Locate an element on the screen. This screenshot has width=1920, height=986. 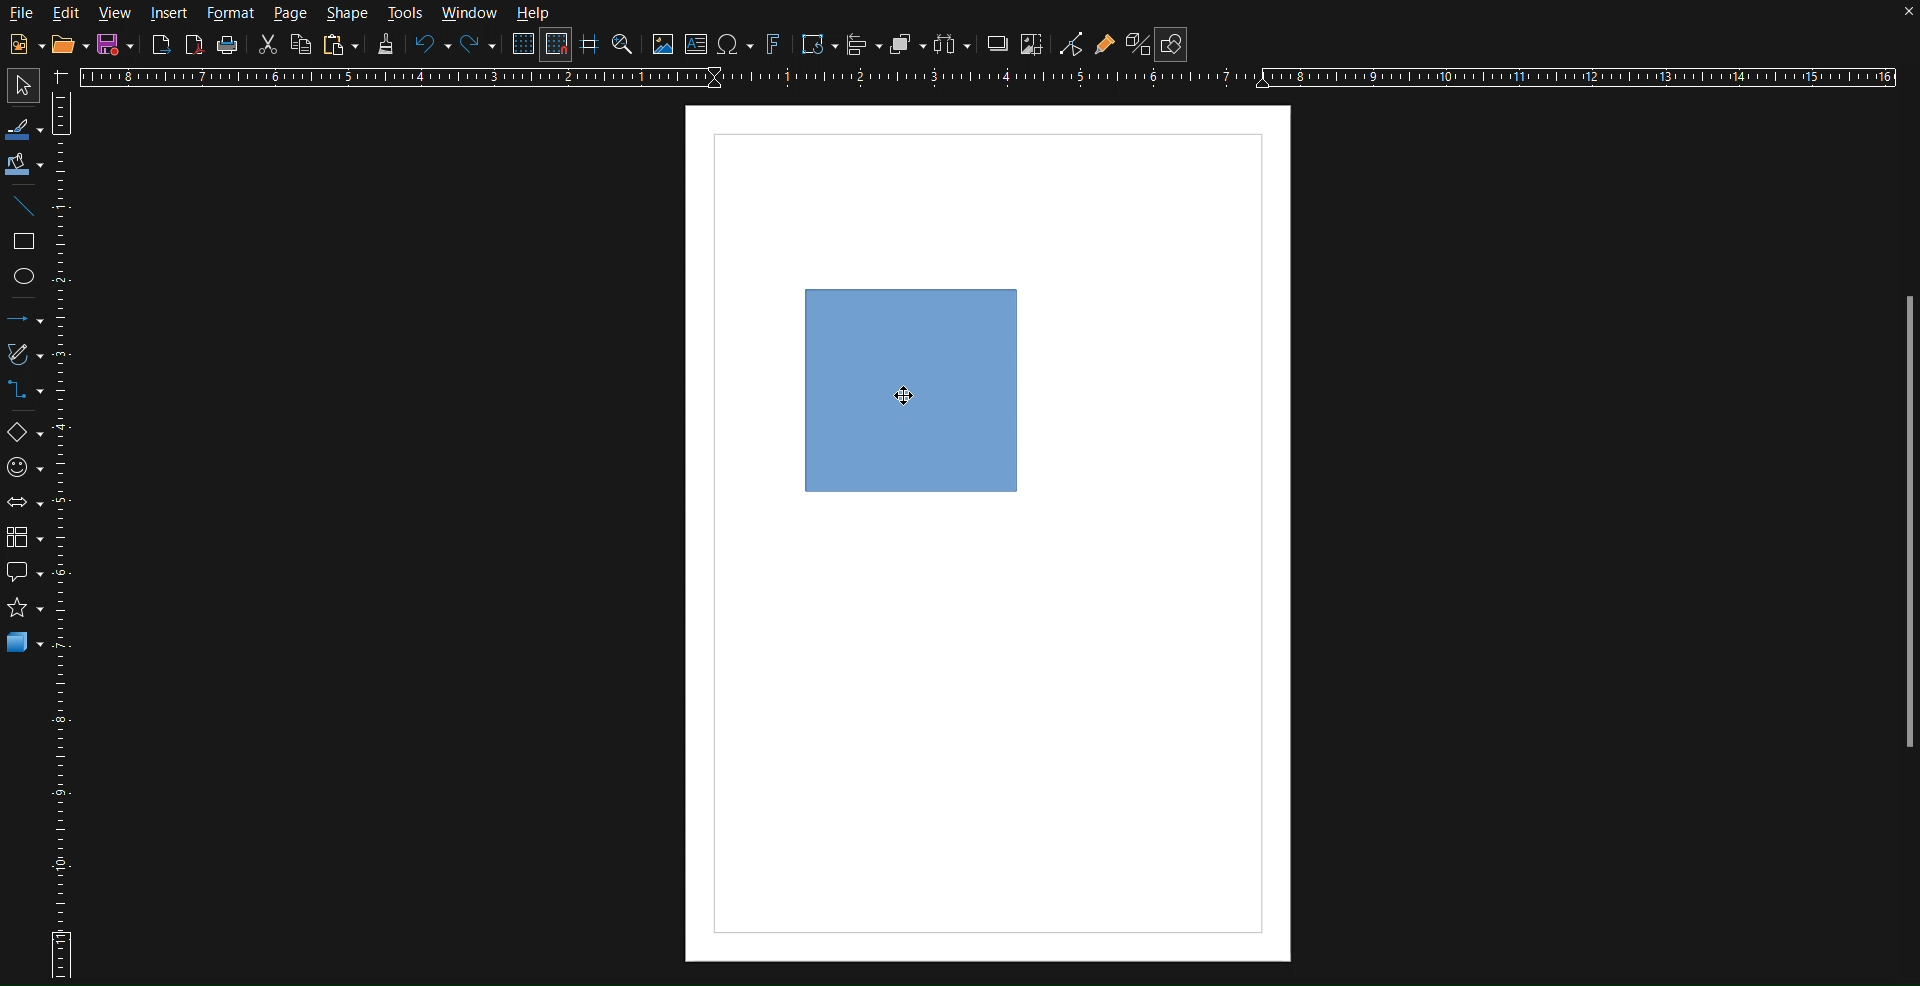
Print is located at coordinates (227, 48).